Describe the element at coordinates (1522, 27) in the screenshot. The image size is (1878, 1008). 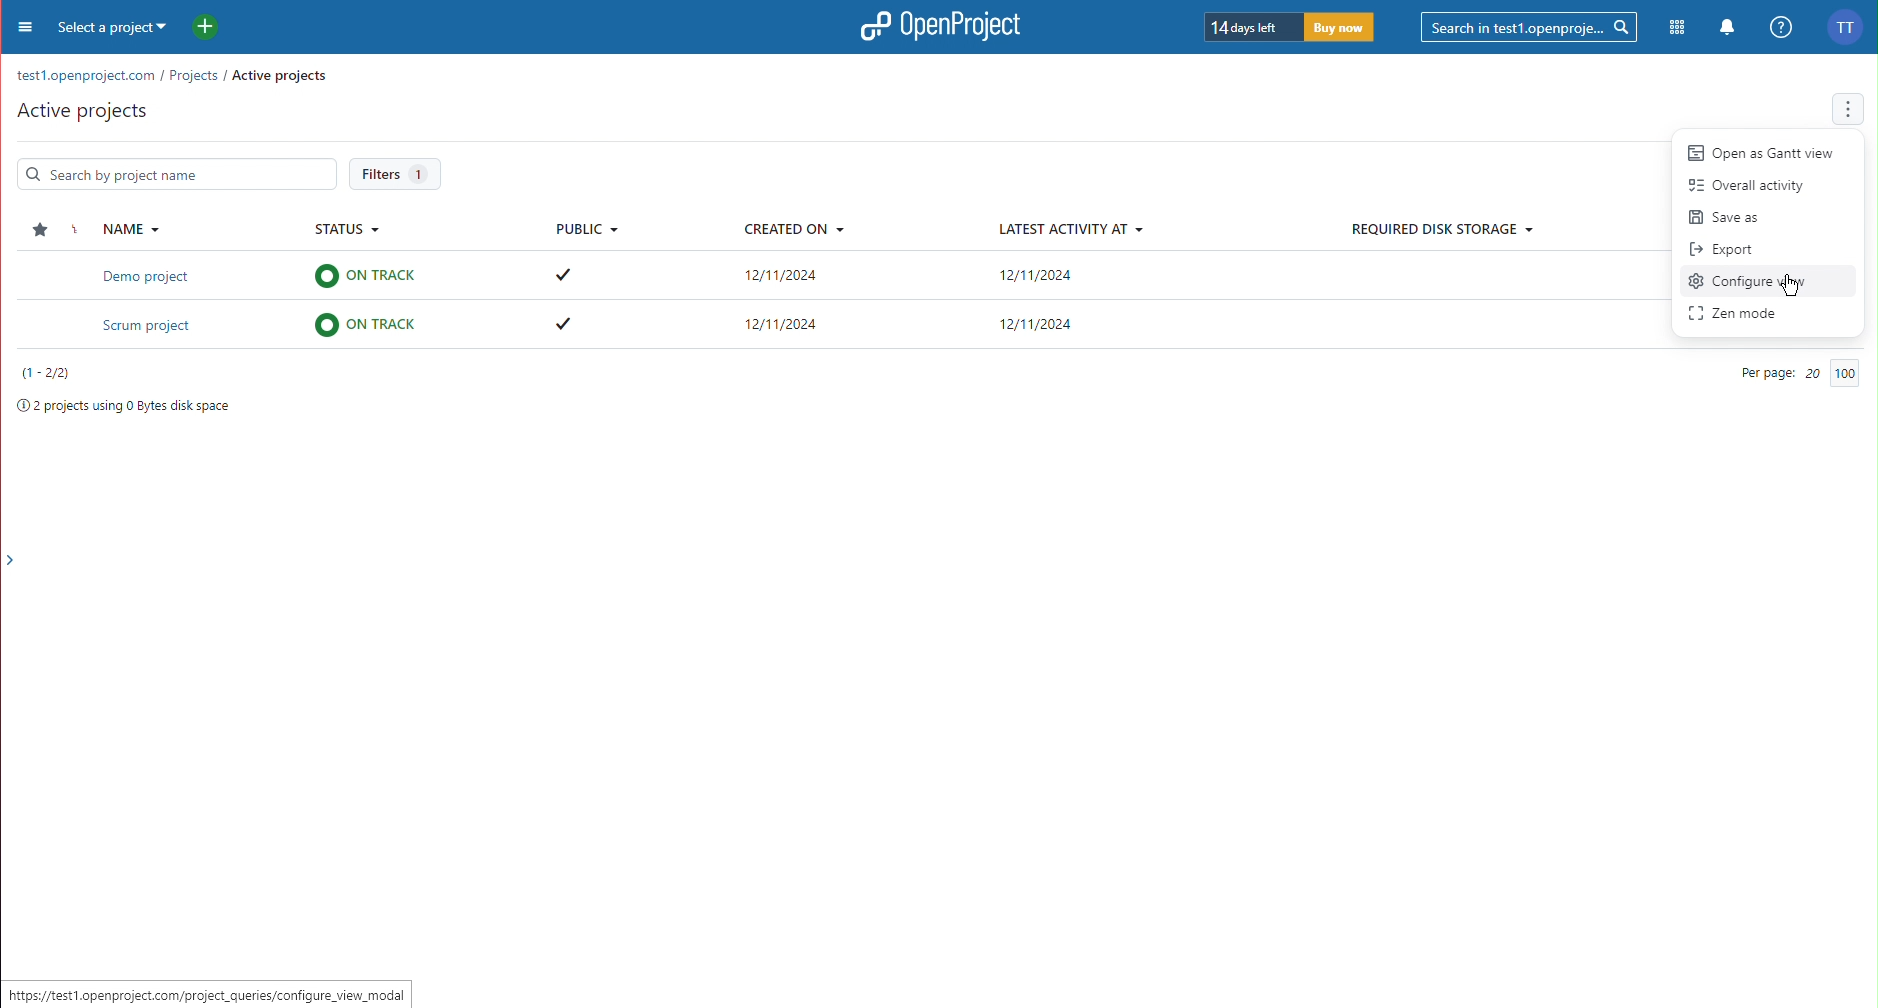
I see `Searchbar` at that location.